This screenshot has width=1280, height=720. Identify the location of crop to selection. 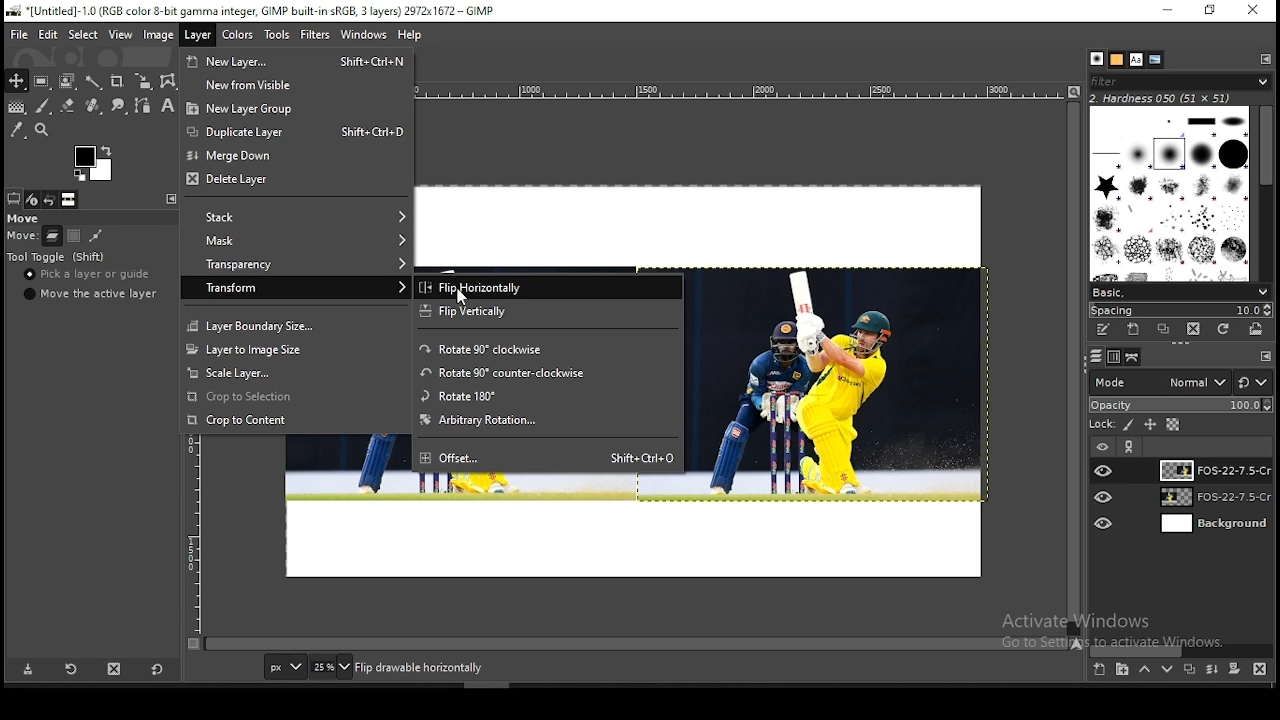
(295, 397).